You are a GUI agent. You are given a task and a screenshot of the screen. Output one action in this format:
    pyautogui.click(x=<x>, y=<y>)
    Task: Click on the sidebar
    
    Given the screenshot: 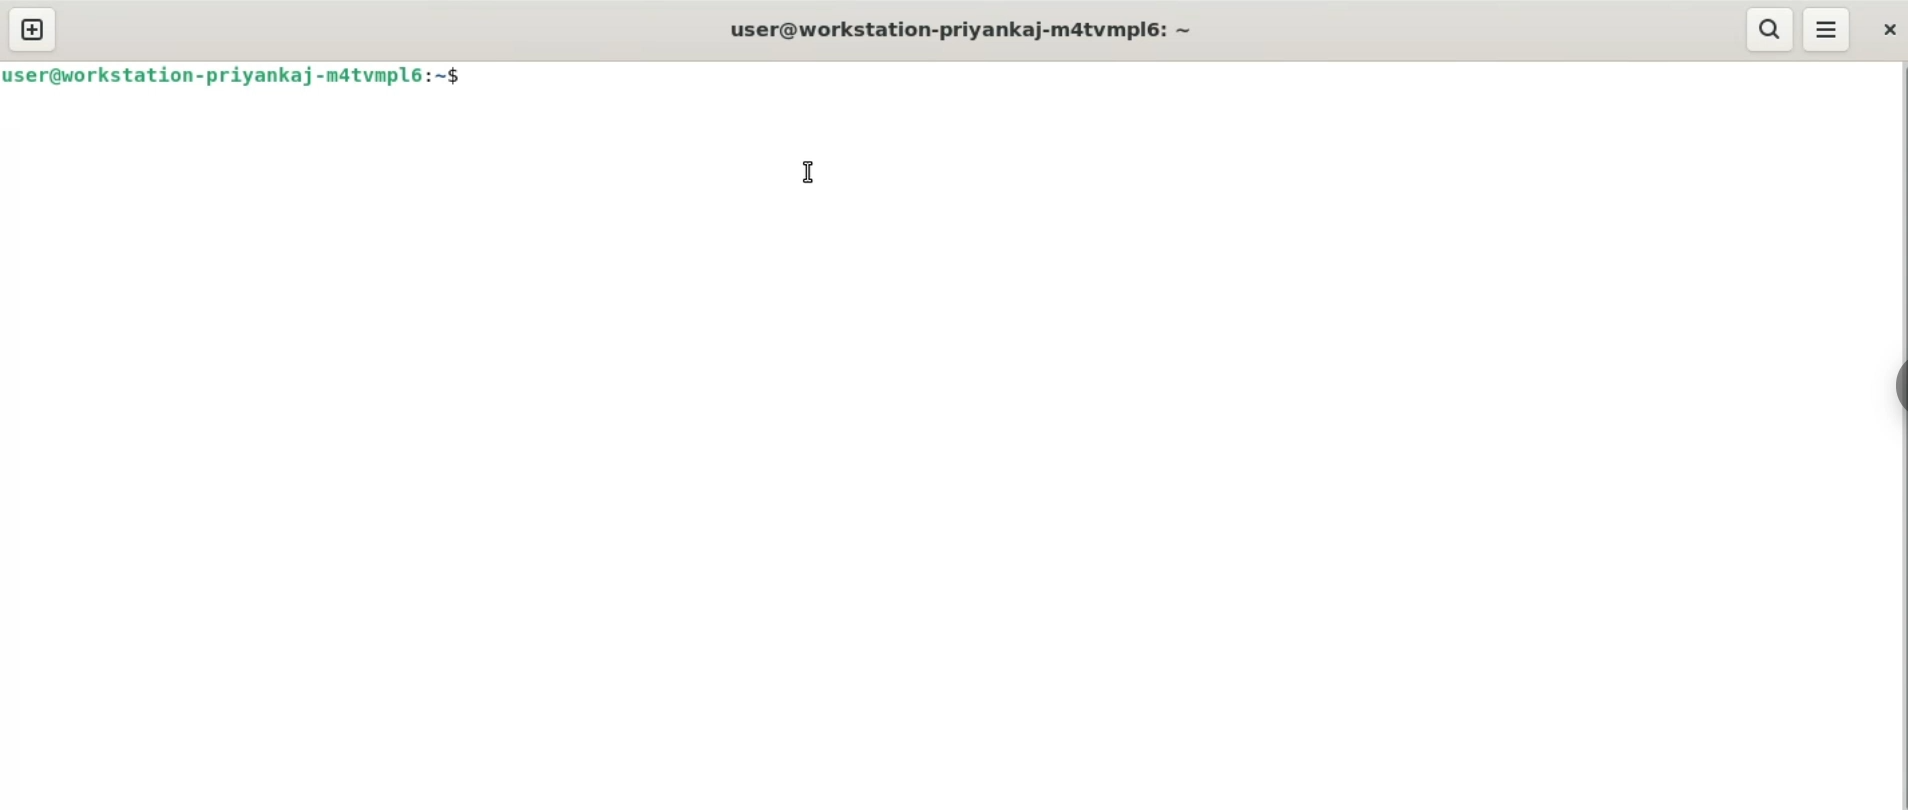 What is the action you would take?
    pyautogui.click(x=1890, y=386)
    